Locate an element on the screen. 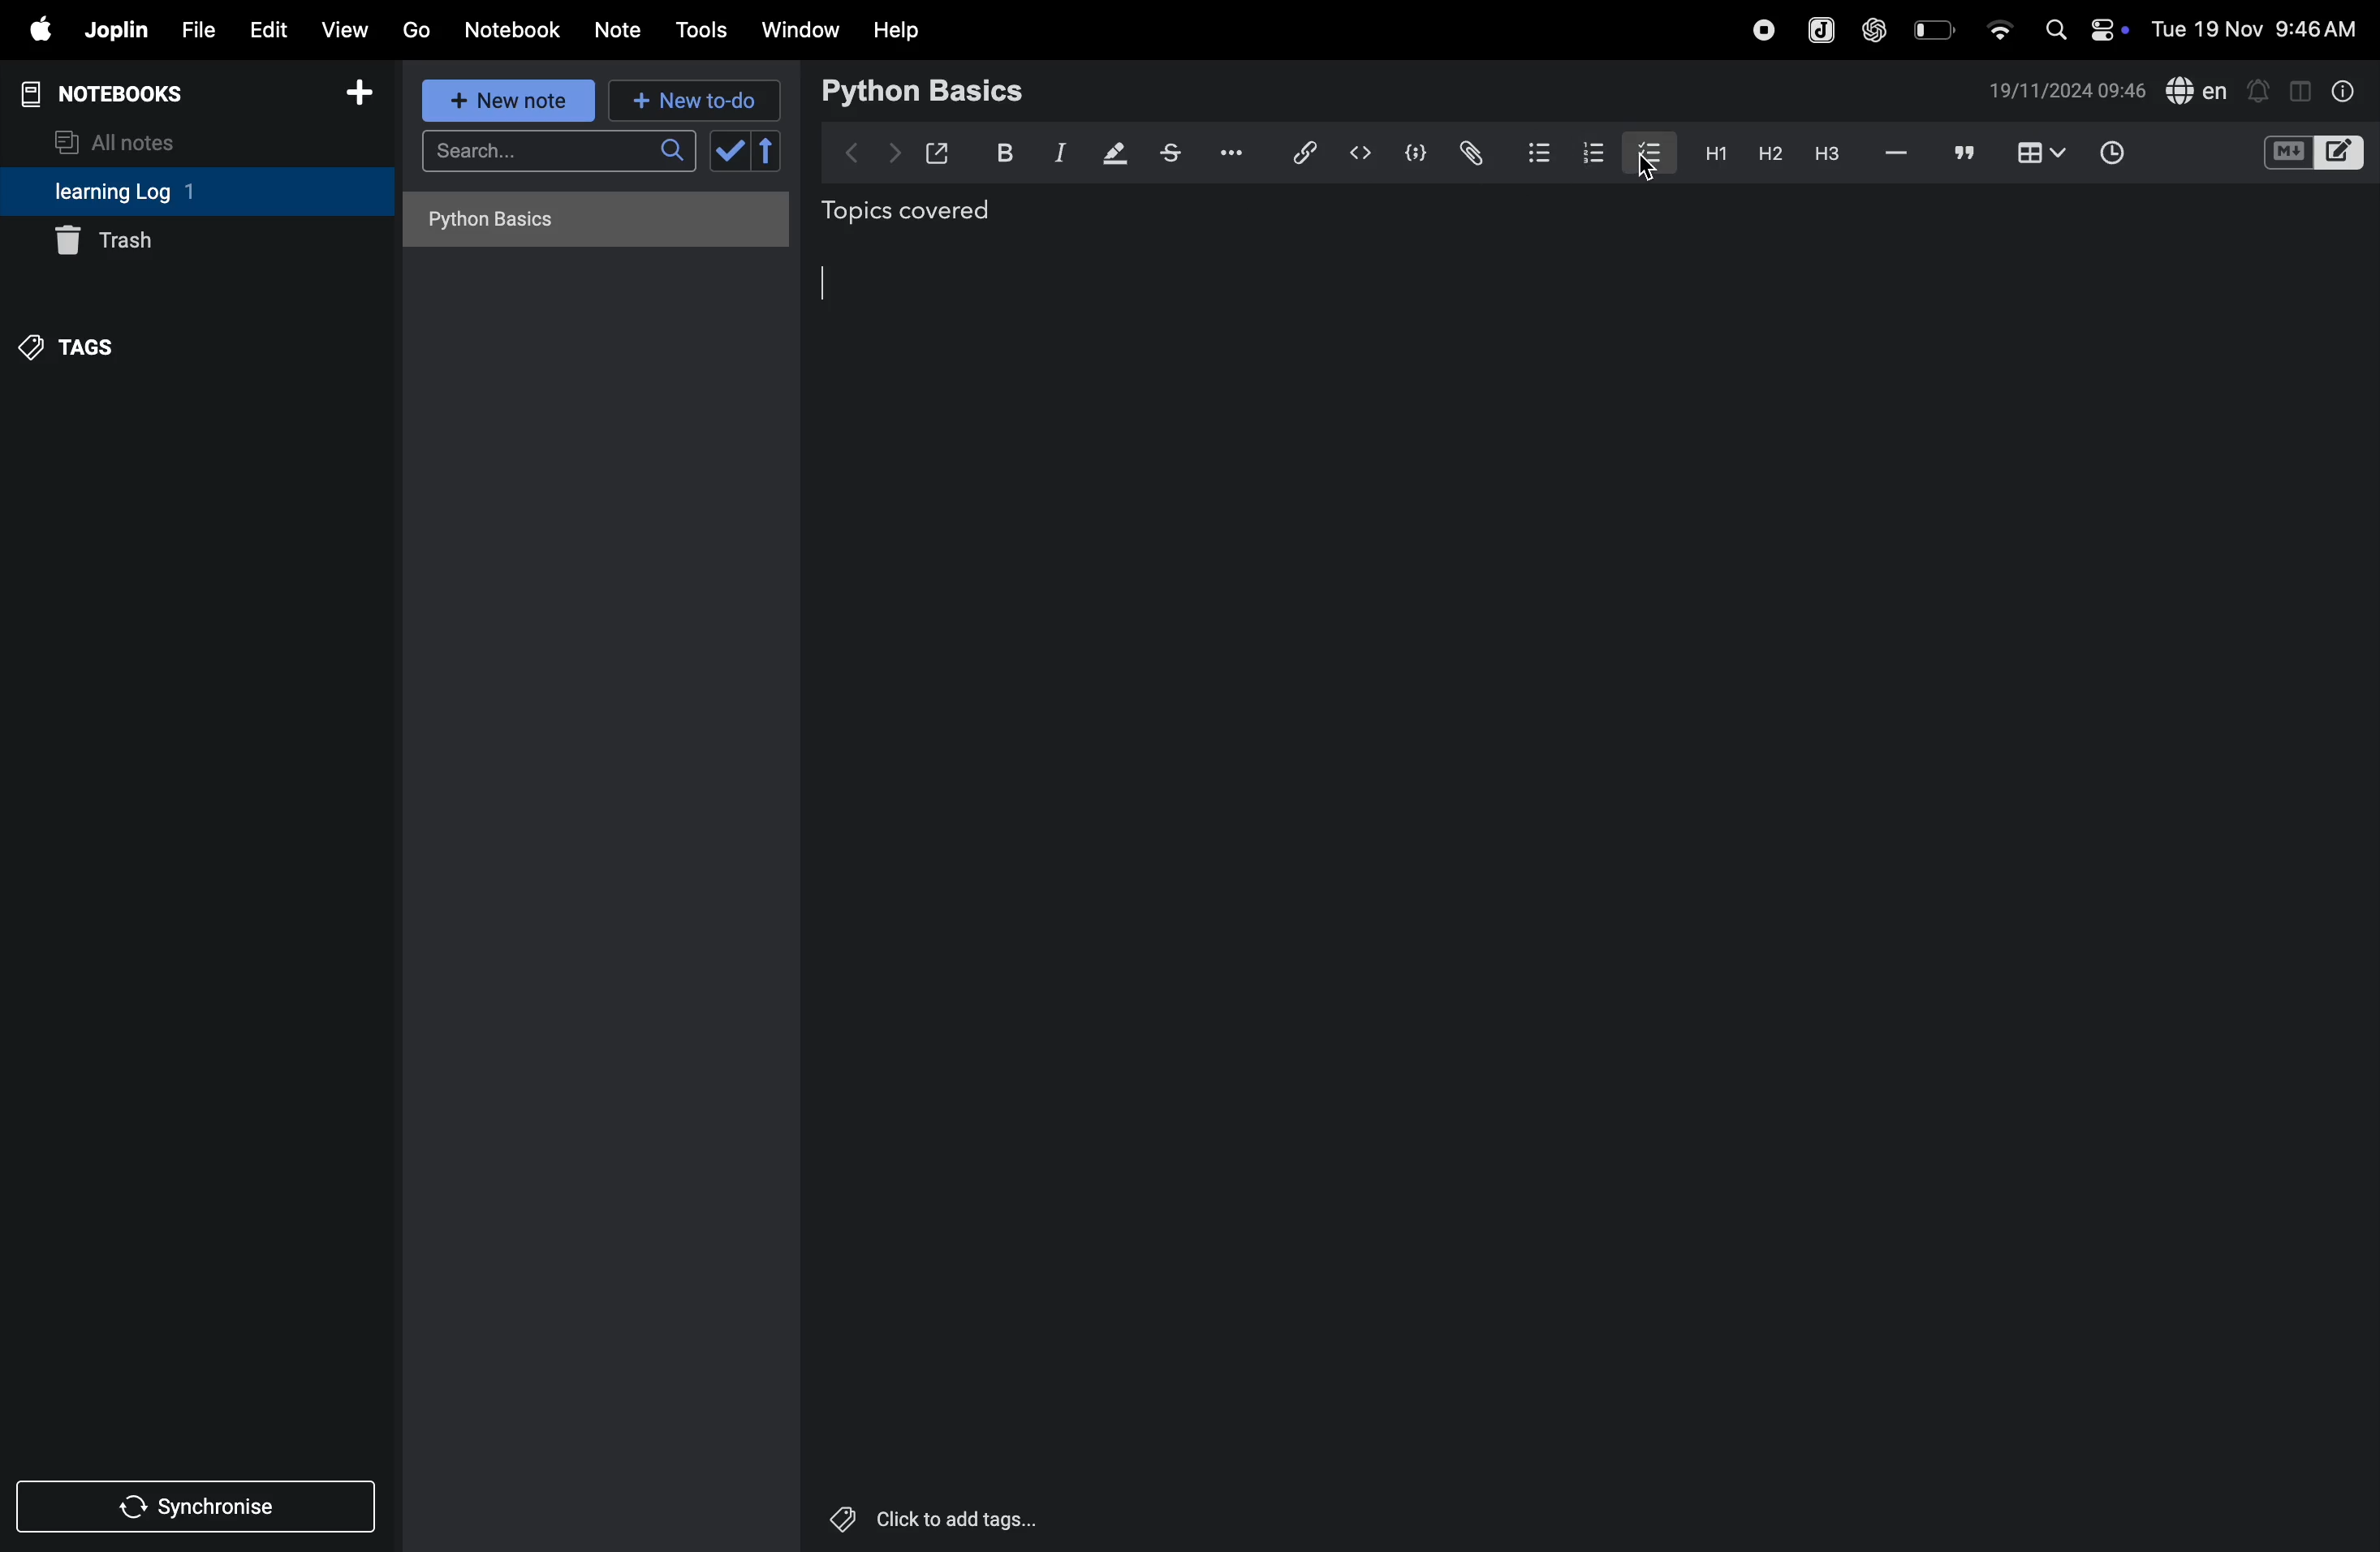  checkbox is located at coordinates (1647, 150).